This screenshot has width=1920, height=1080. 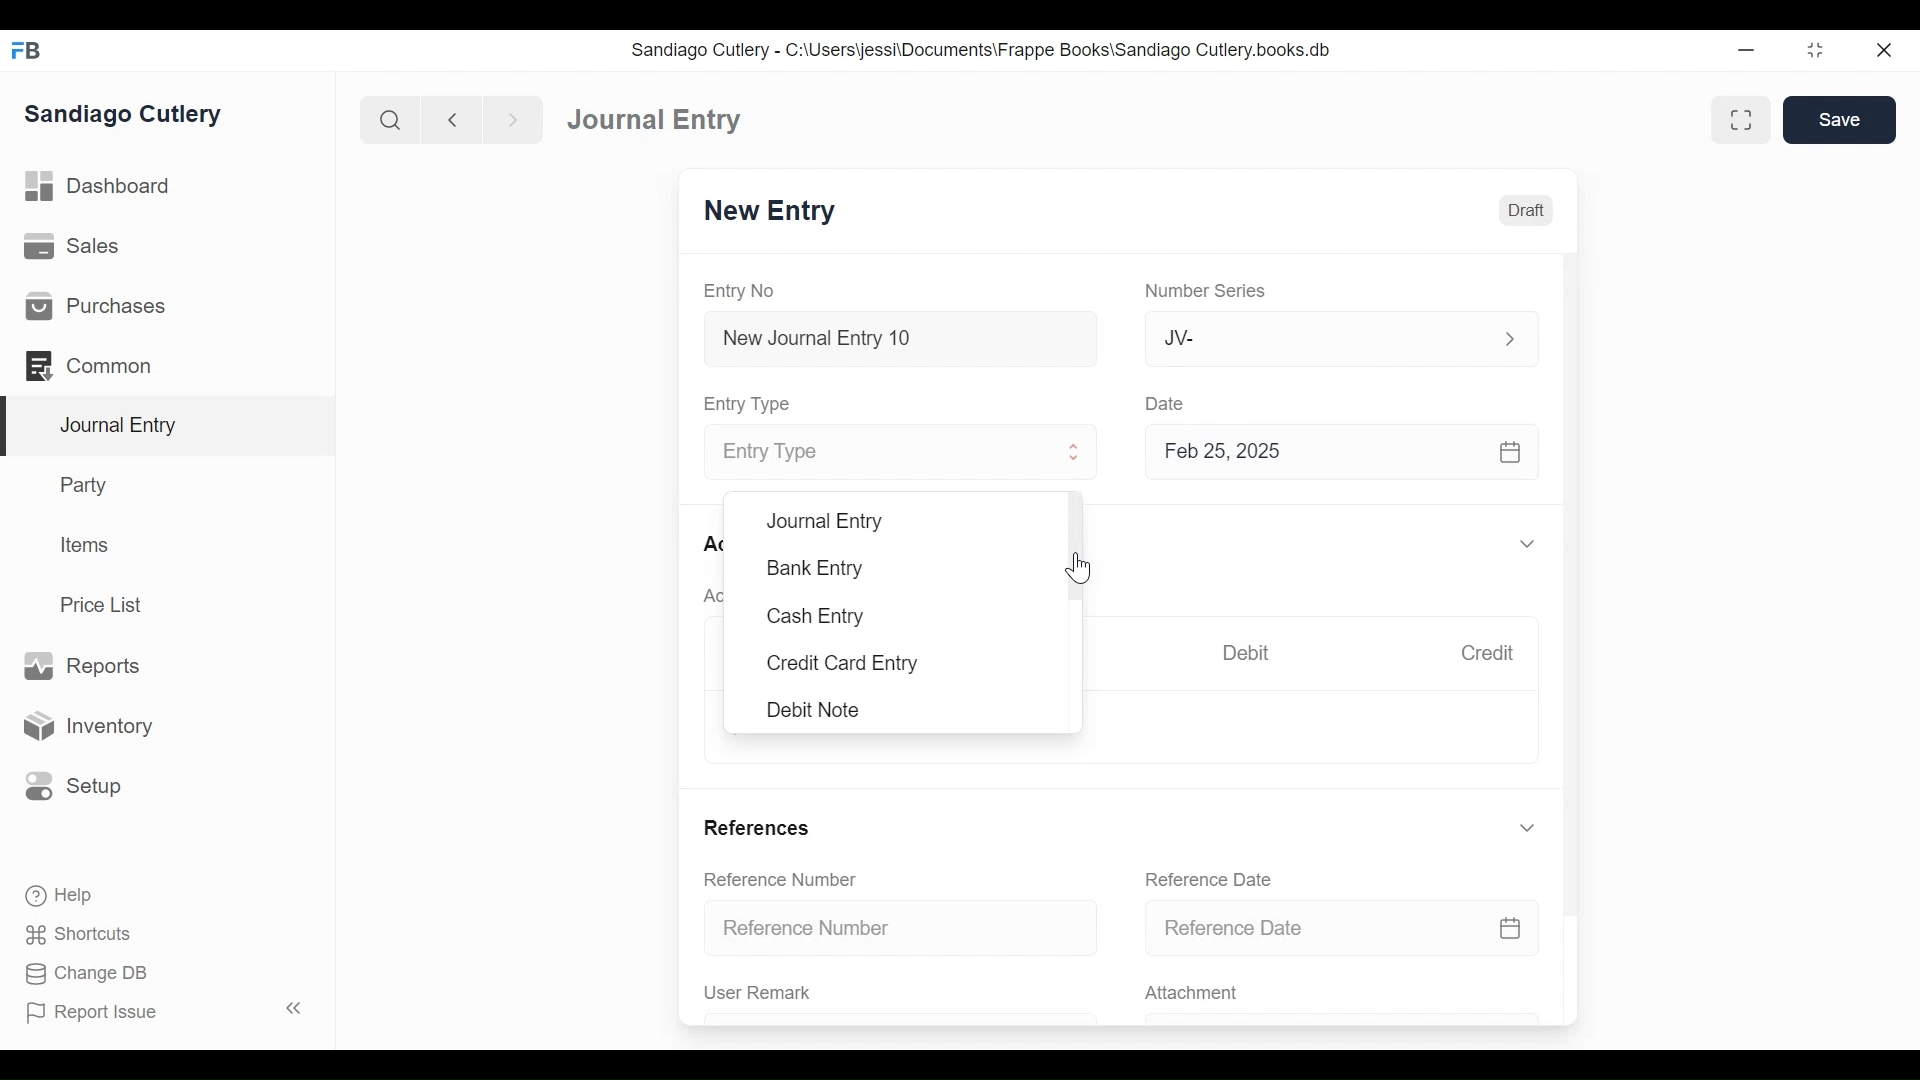 What do you see at coordinates (391, 119) in the screenshot?
I see `Search` at bounding box center [391, 119].